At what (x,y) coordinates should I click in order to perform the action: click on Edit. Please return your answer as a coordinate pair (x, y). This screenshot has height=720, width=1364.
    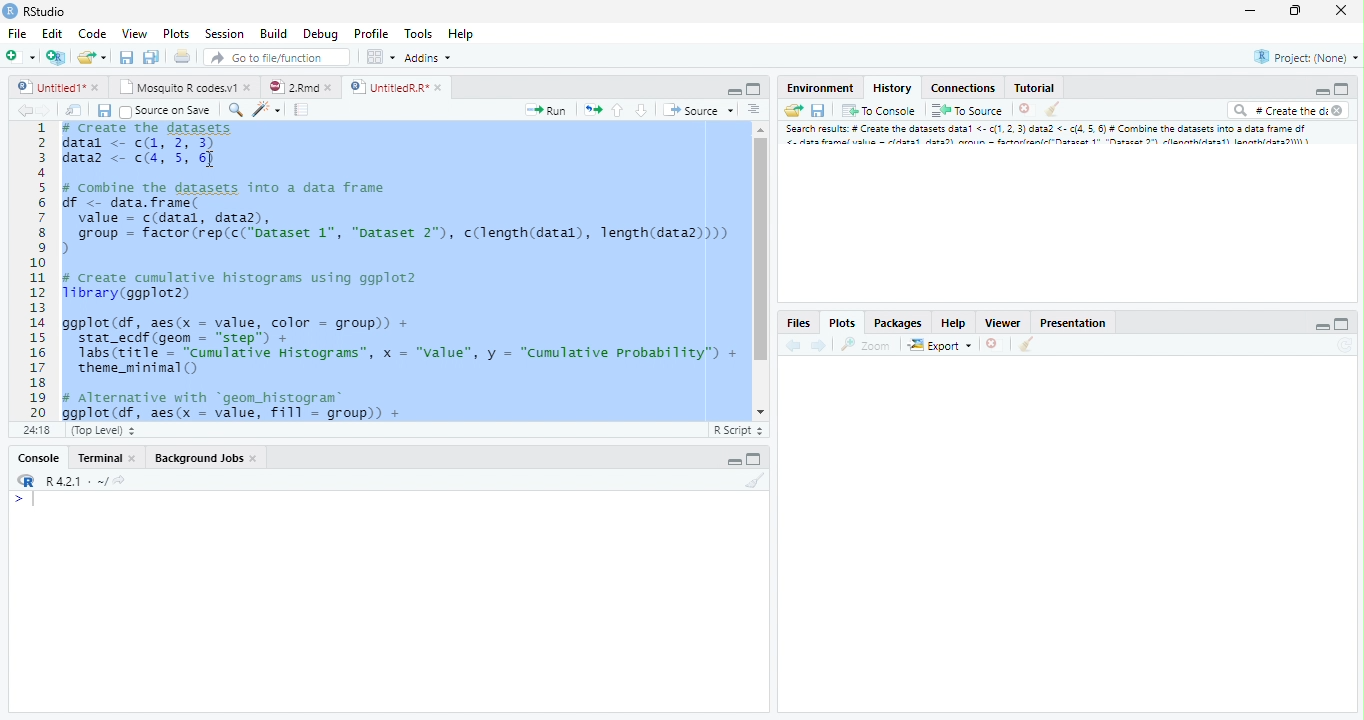
    Looking at the image, I should click on (53, 35).